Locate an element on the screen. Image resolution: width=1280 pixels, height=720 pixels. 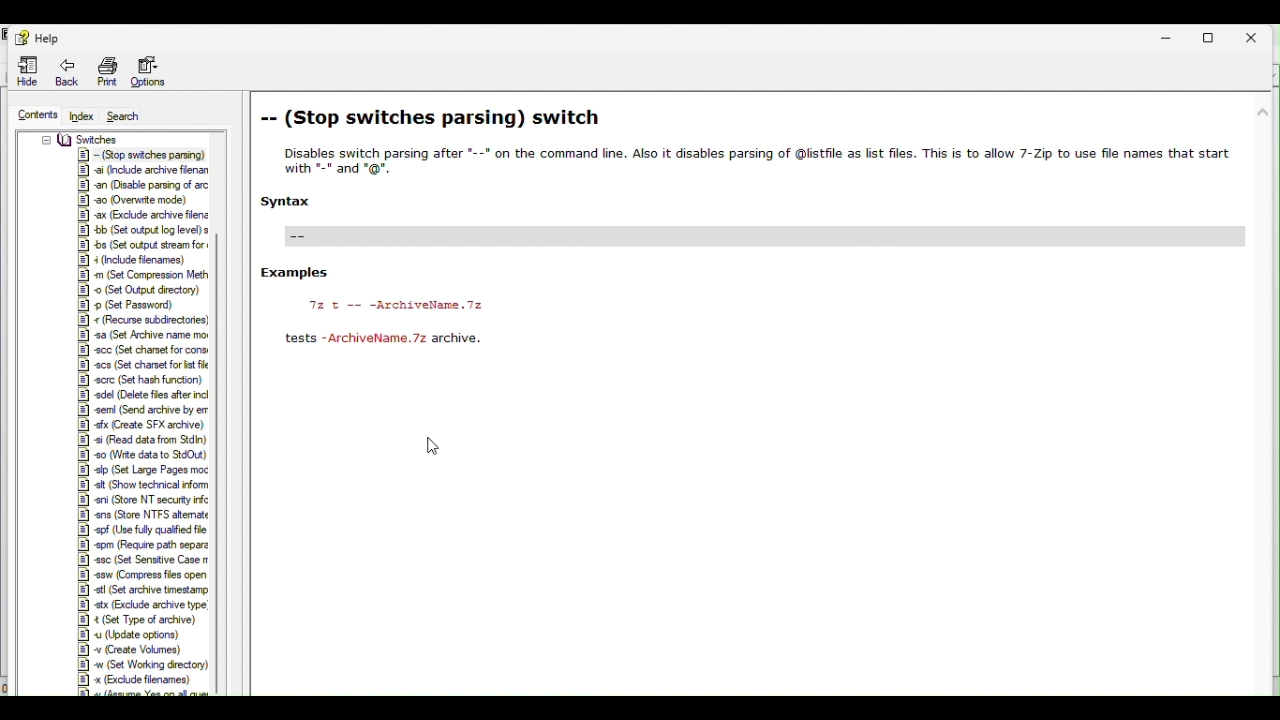
Contents is located at coordinates (36, 116).